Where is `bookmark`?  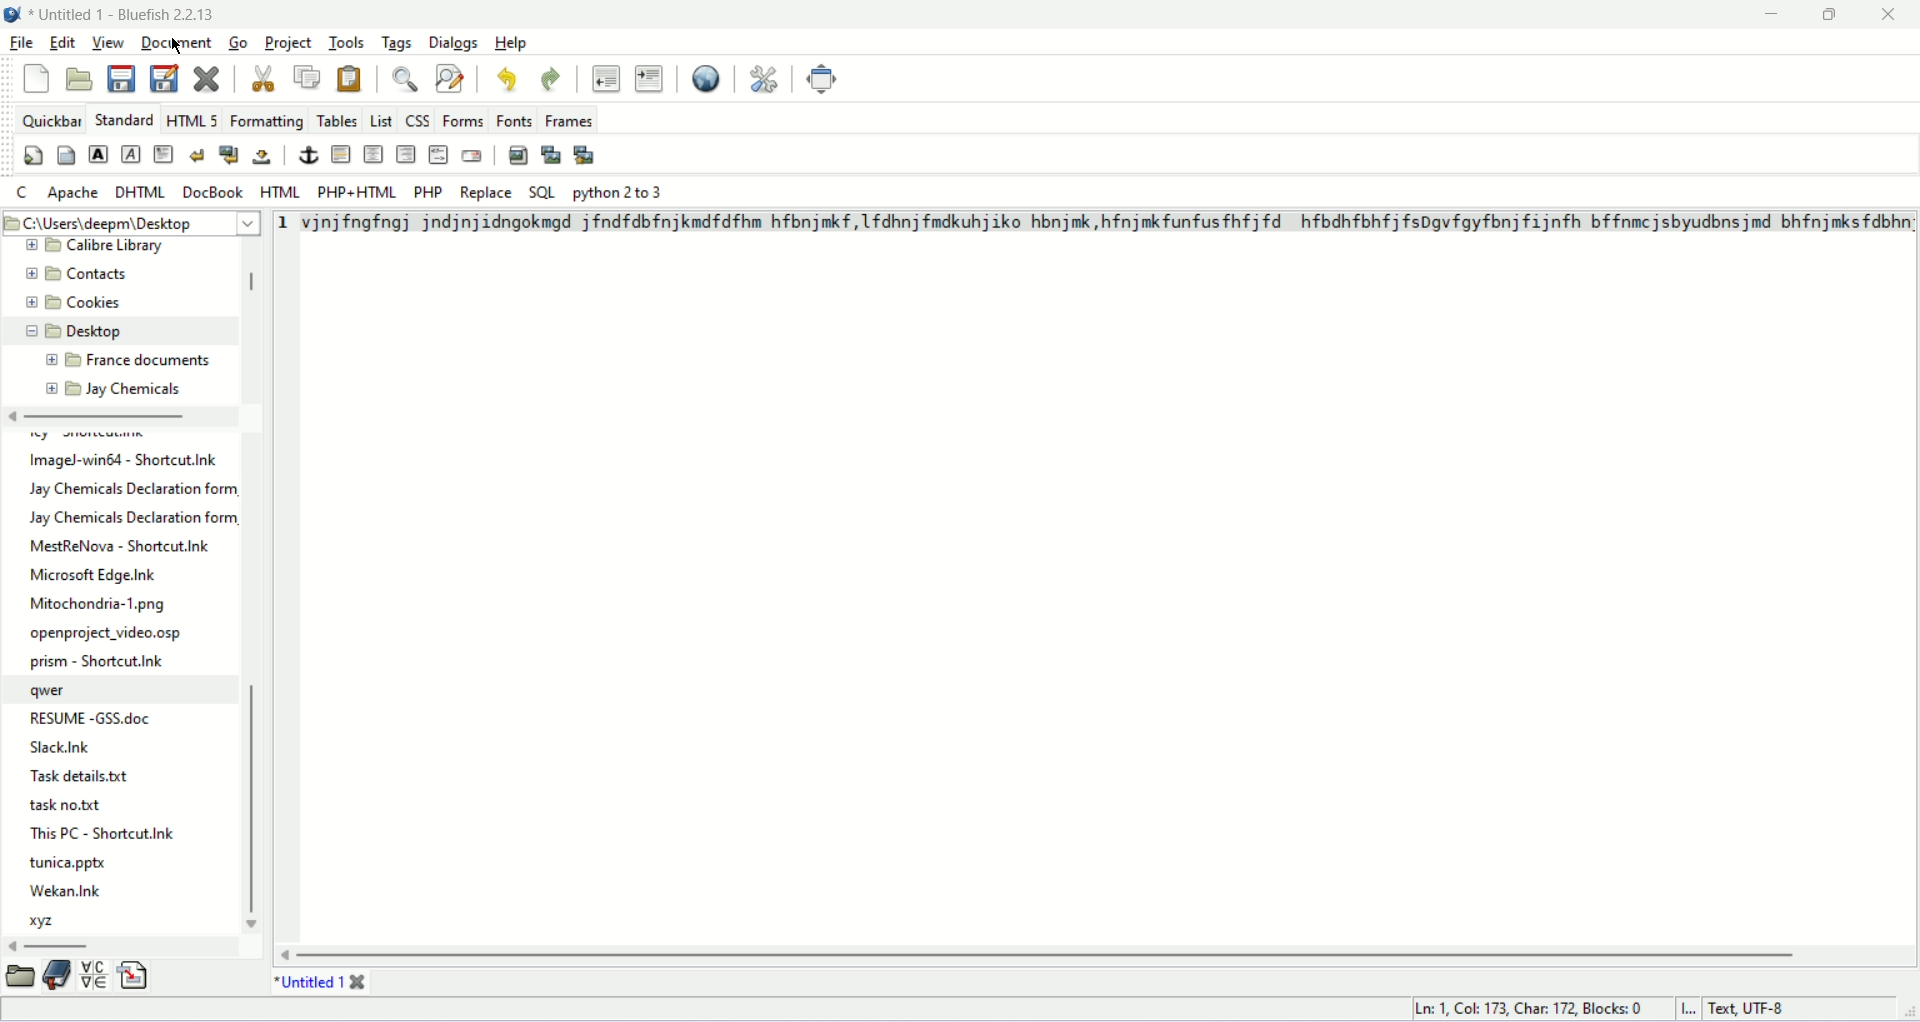
bookmark is located at coordinates (56, 979).